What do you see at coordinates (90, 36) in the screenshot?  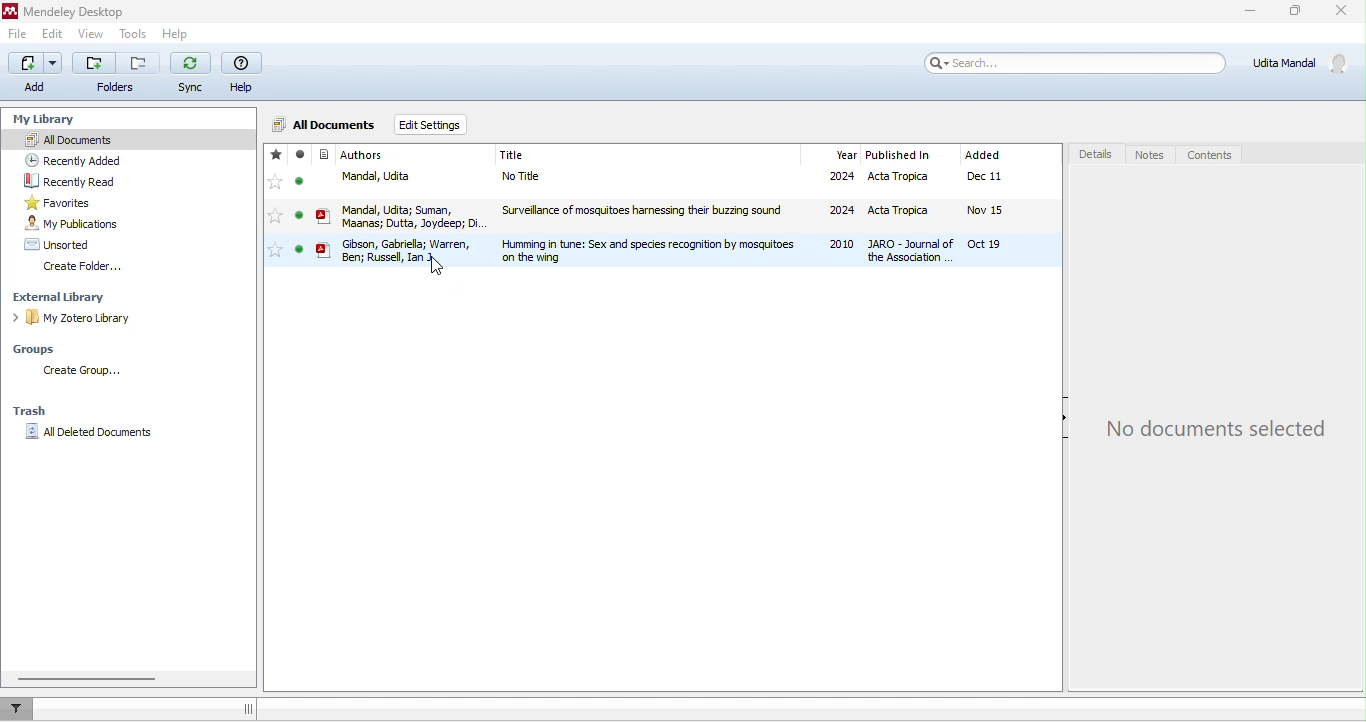 I see `view` at bounding box center [90, 36].